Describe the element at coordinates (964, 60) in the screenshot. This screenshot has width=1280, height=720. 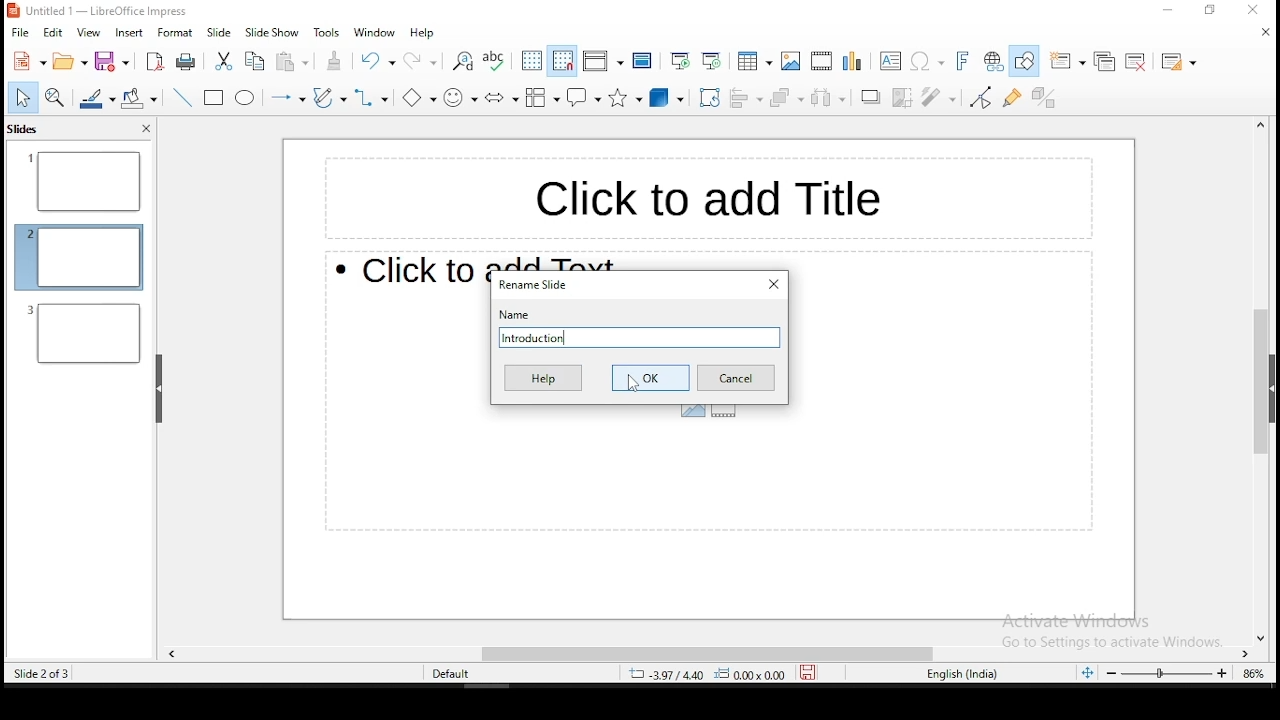
I see `insert fontwork text` at that location.